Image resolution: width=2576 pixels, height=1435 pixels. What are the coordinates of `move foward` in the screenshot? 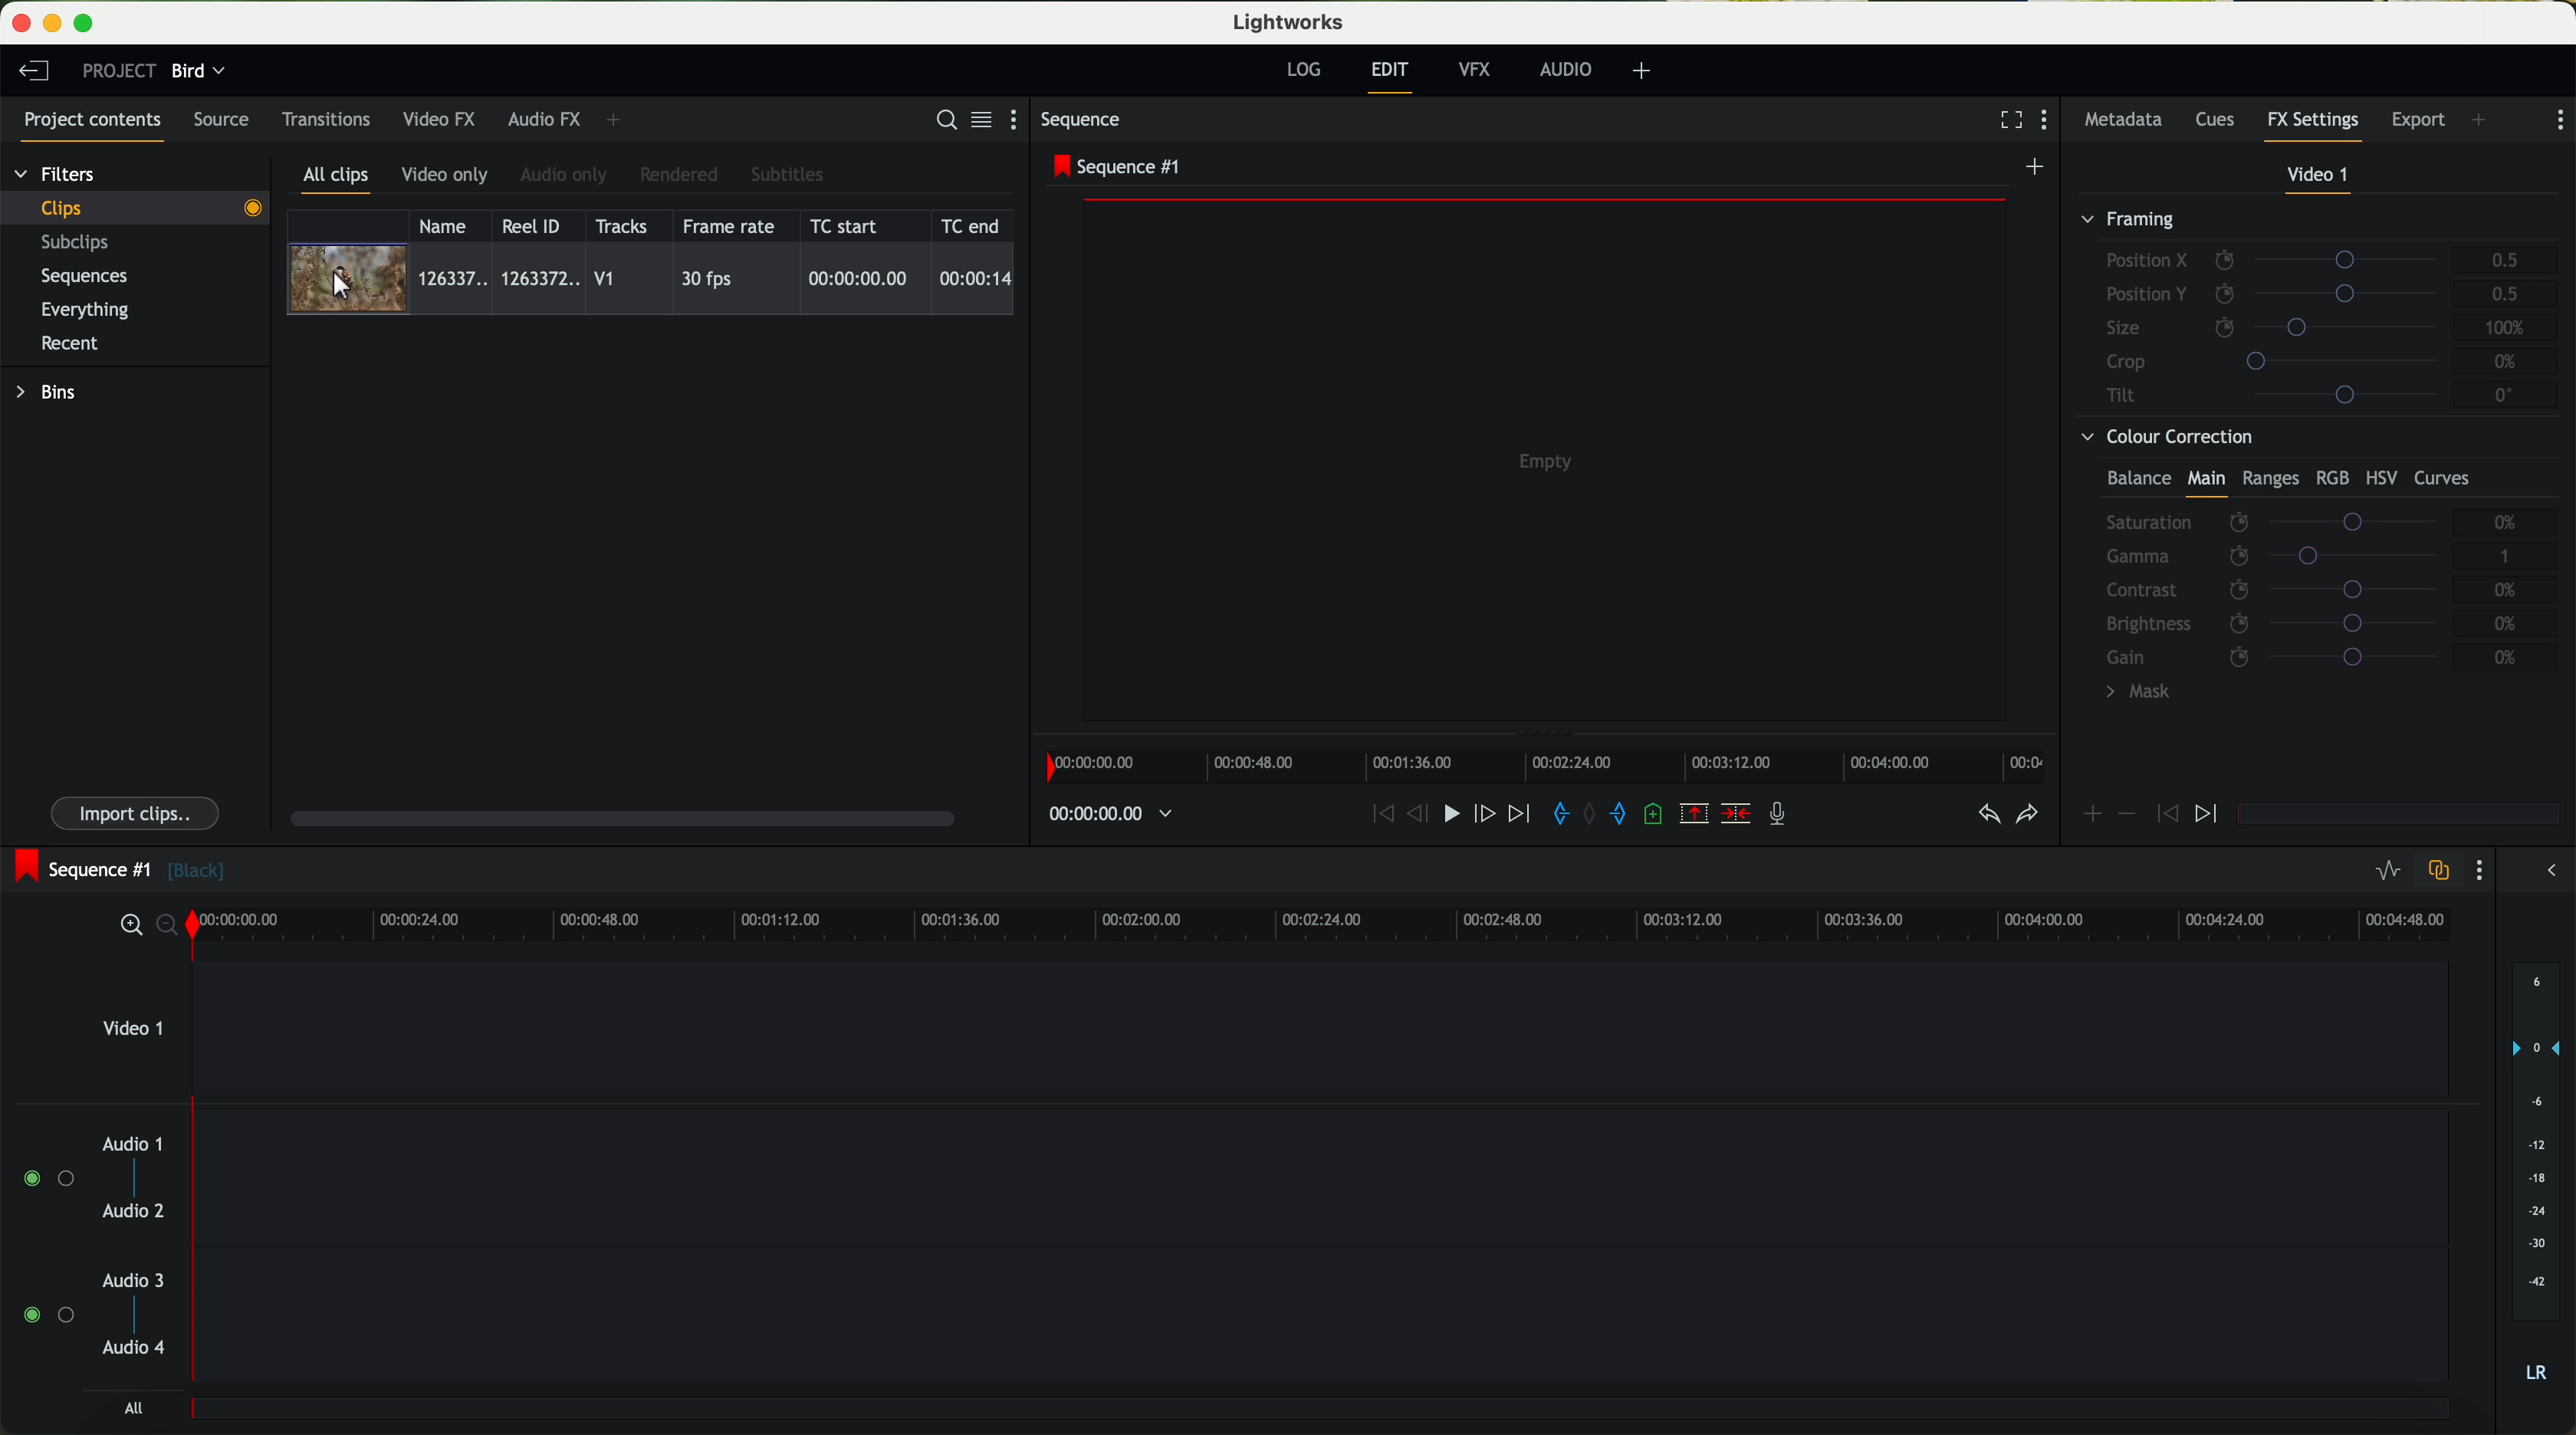 It's located at (1518, 814).